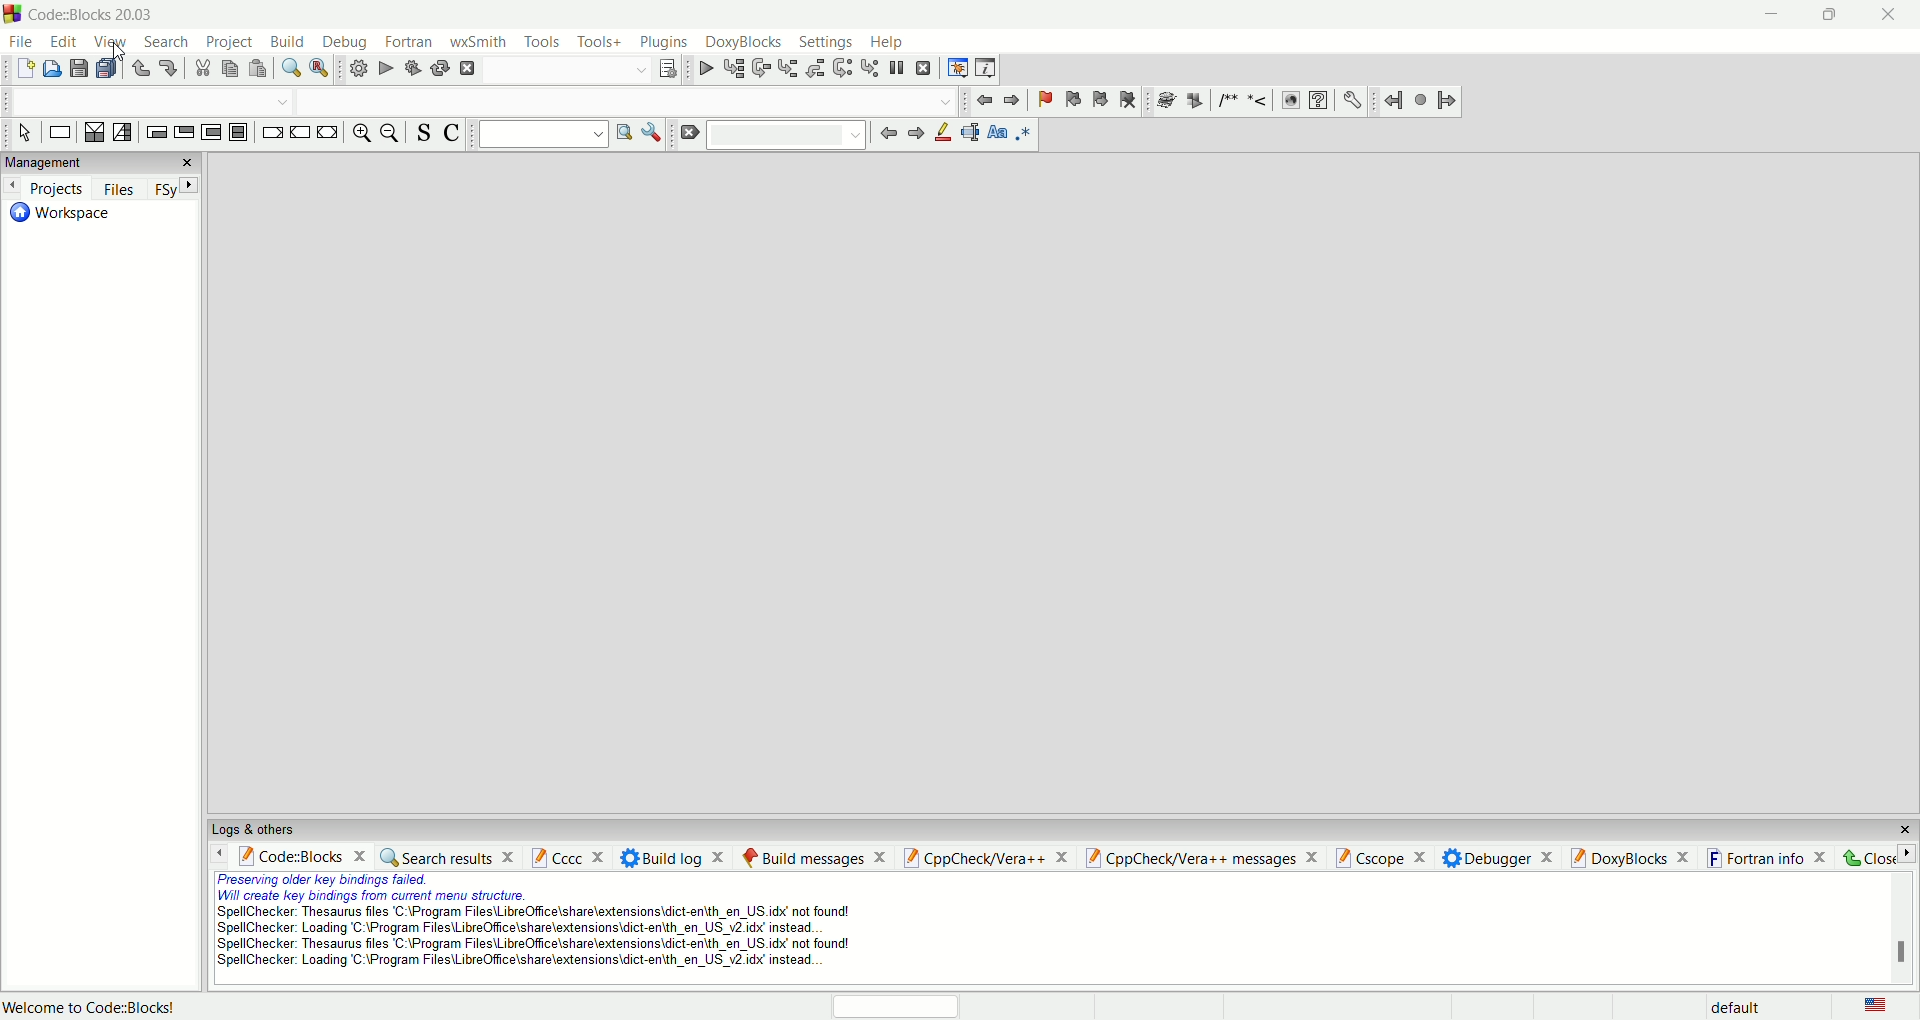 The width and height of the screenshot is (1920, 1020). What do you see at coordinates (95, 16) in the screenshot?
I see `code::block 20.03` at bounding box center [95, 16].